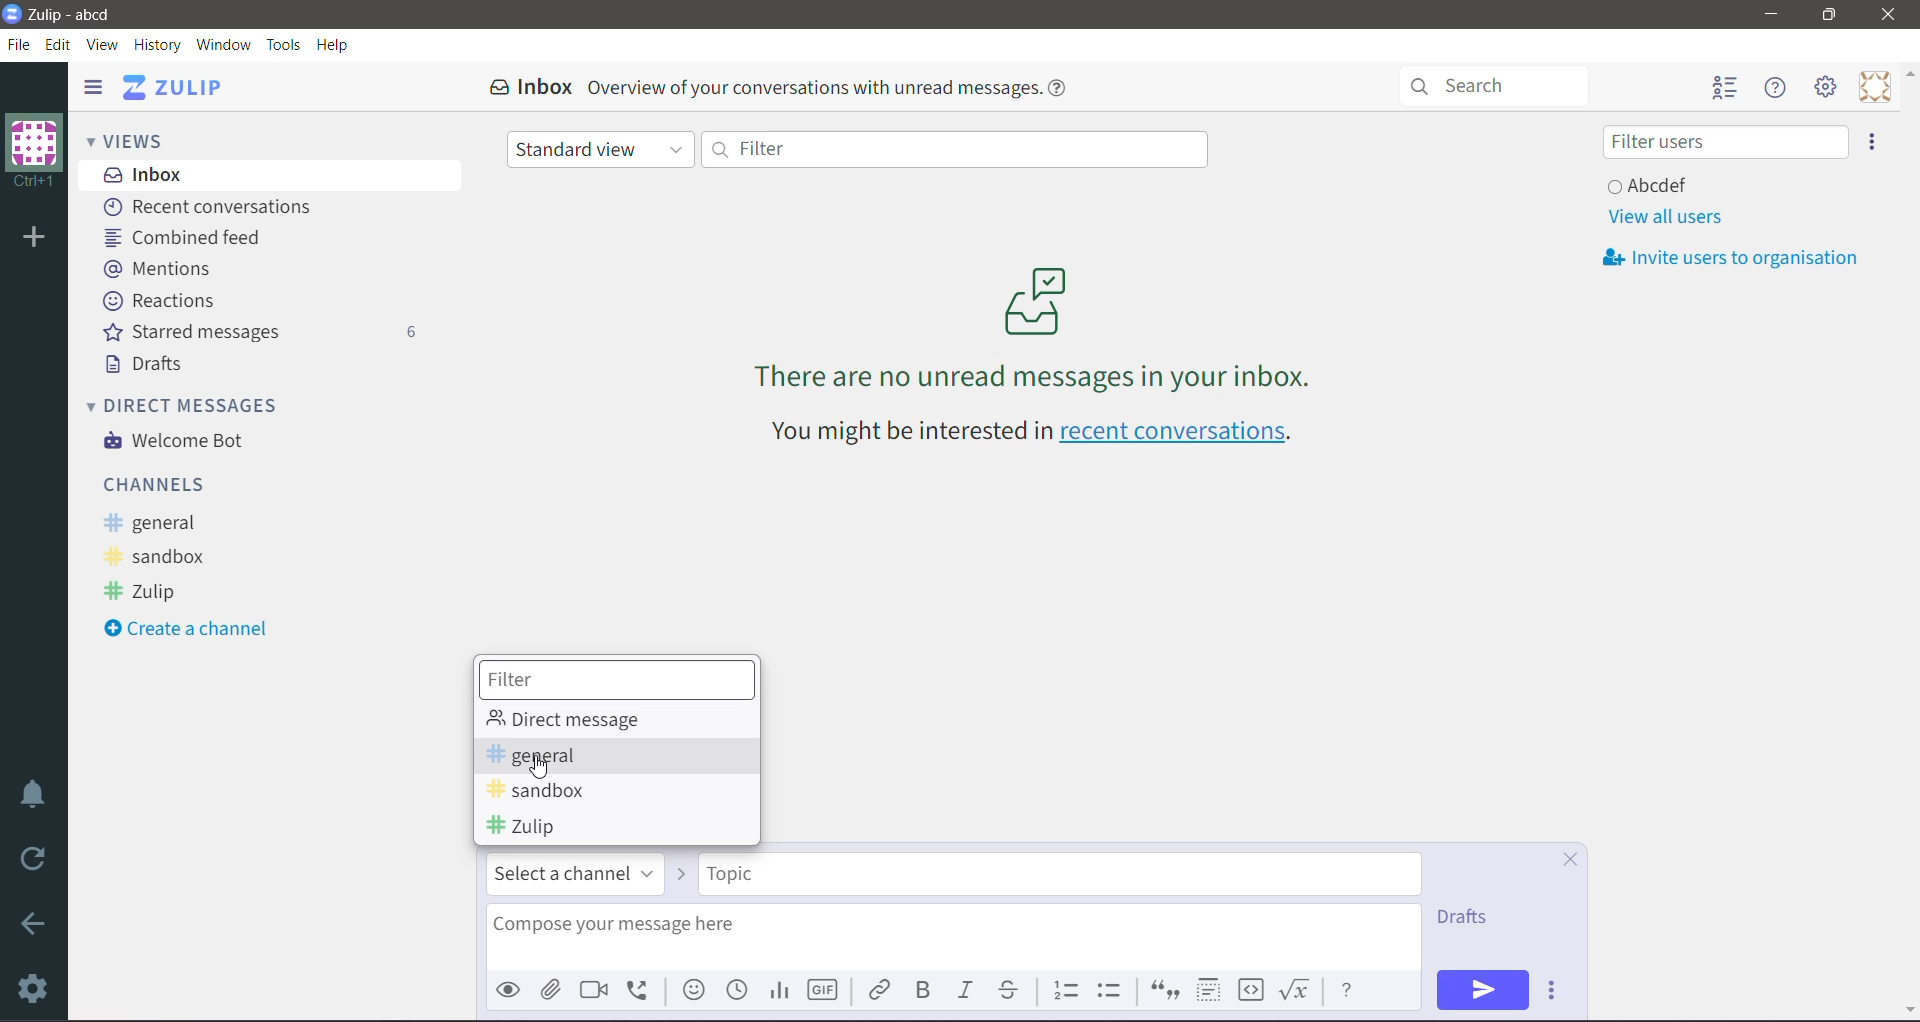 This screenshot has height=1022, width=1920. What do you see at coordinates (59, 44) in the screenshot?
I see `Edit` at bounding box center [59, 44].